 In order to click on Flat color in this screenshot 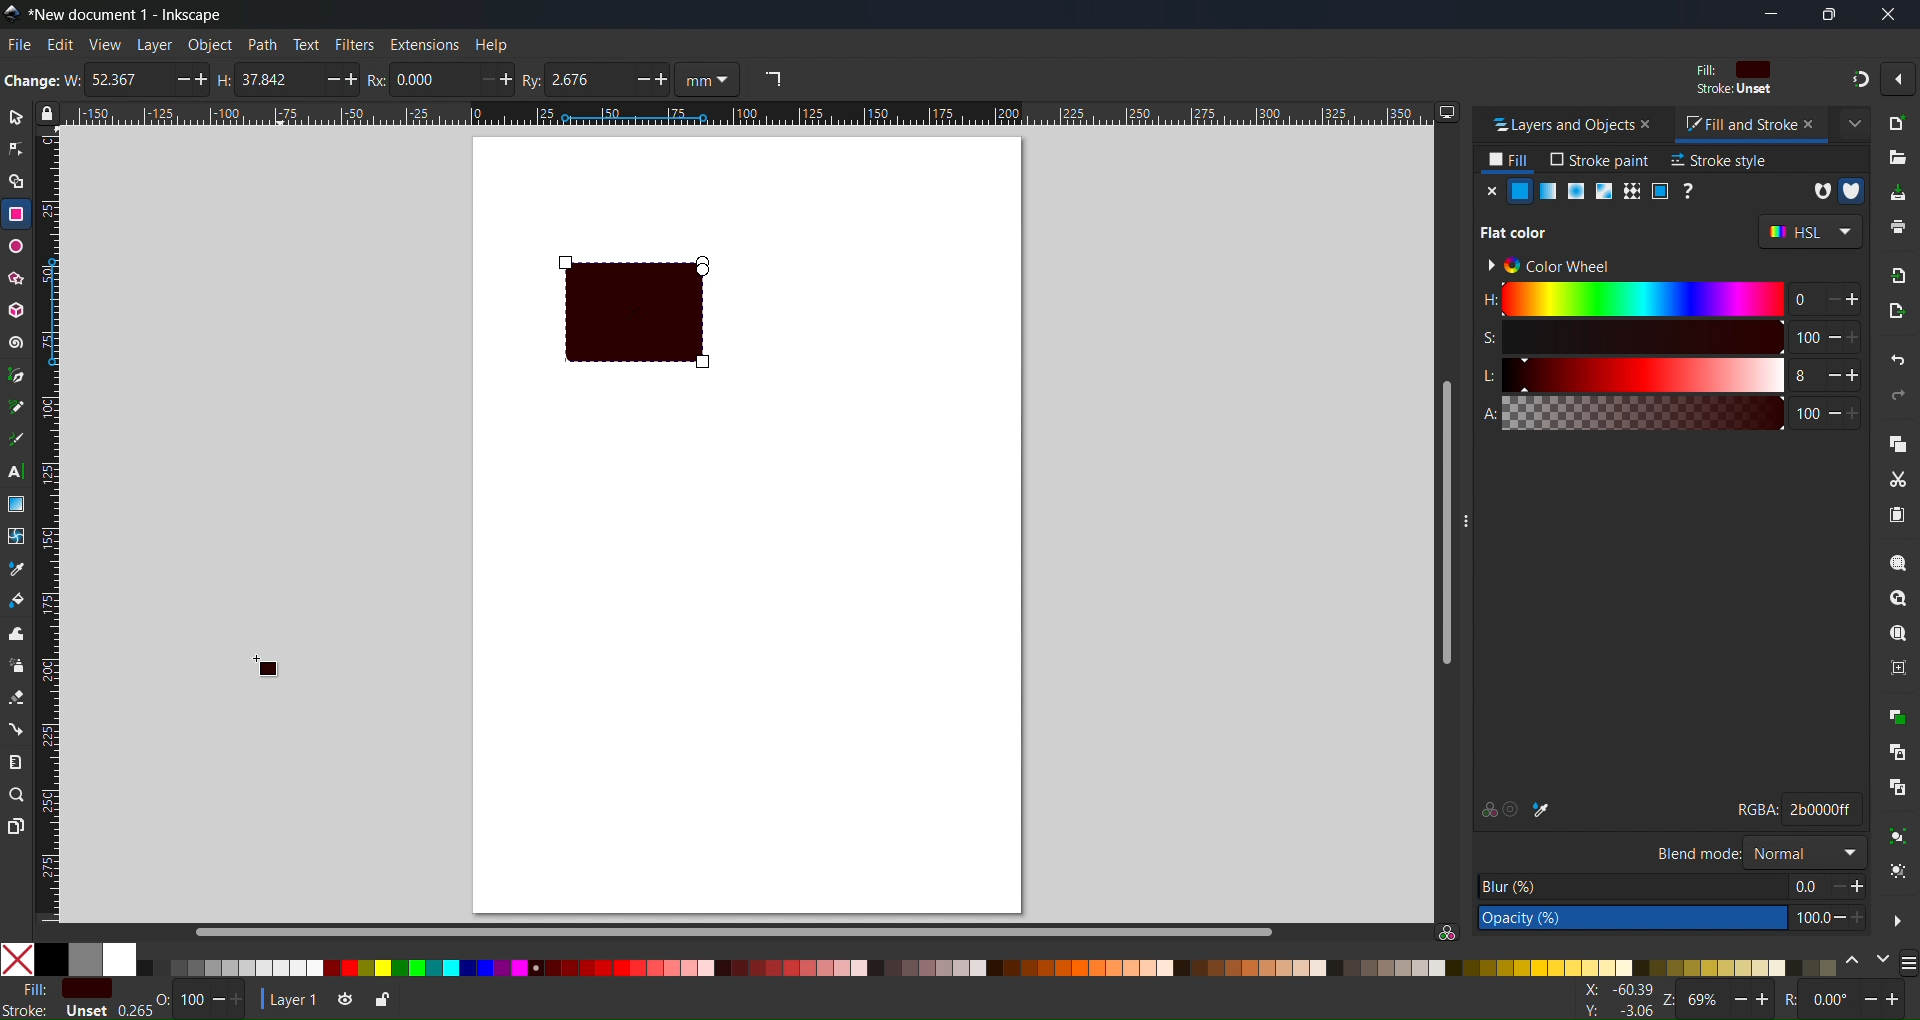, I will do `click(86, 988)`.